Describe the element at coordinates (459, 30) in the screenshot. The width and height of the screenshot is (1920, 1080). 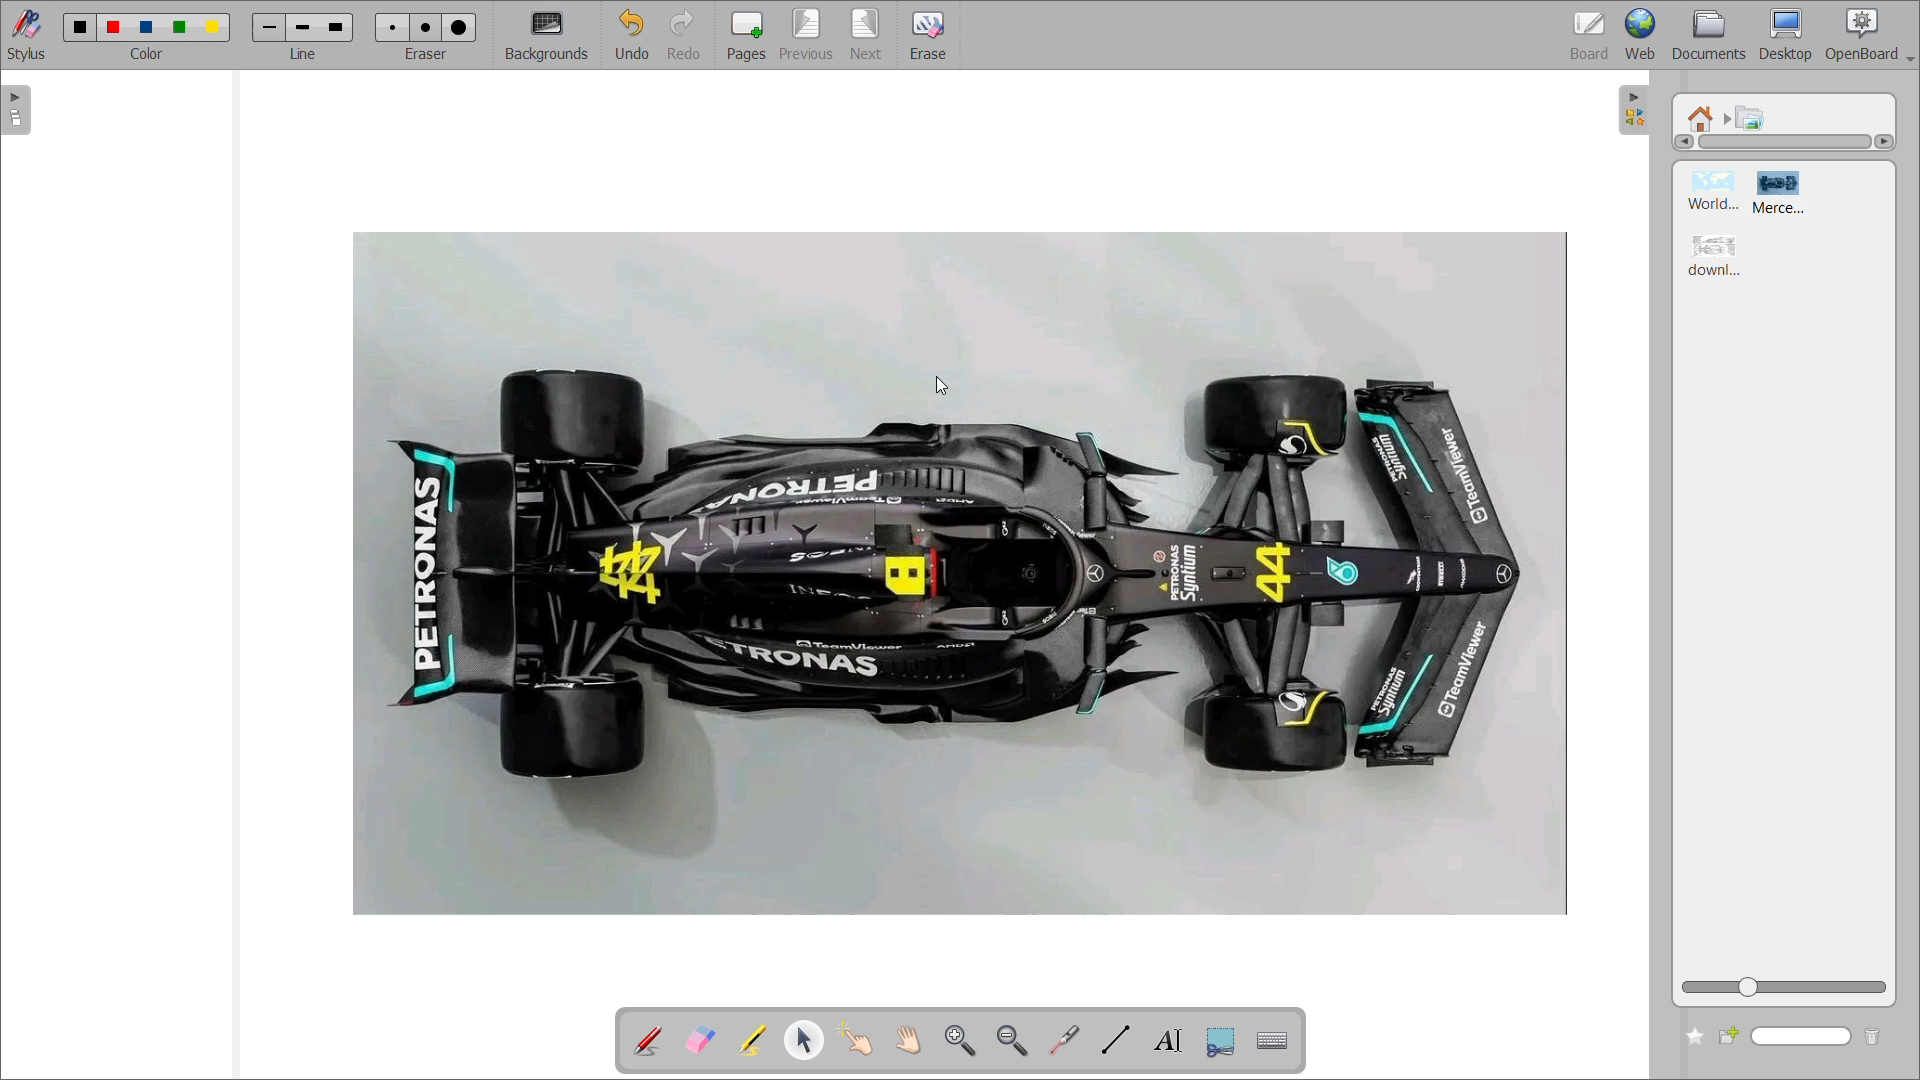
I see `eraser 3` at that location.